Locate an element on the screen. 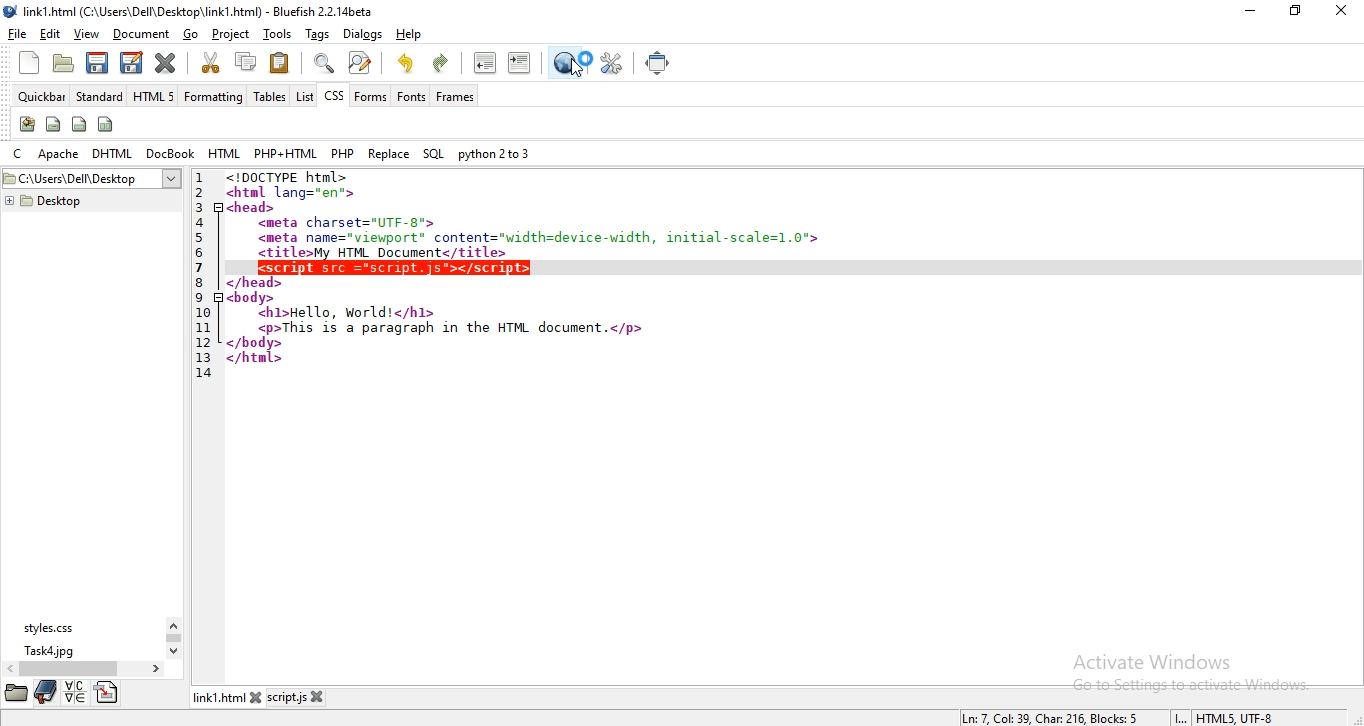 The height and width of the screenshot is (726, 1364). help is located at coordinates (414, 37).